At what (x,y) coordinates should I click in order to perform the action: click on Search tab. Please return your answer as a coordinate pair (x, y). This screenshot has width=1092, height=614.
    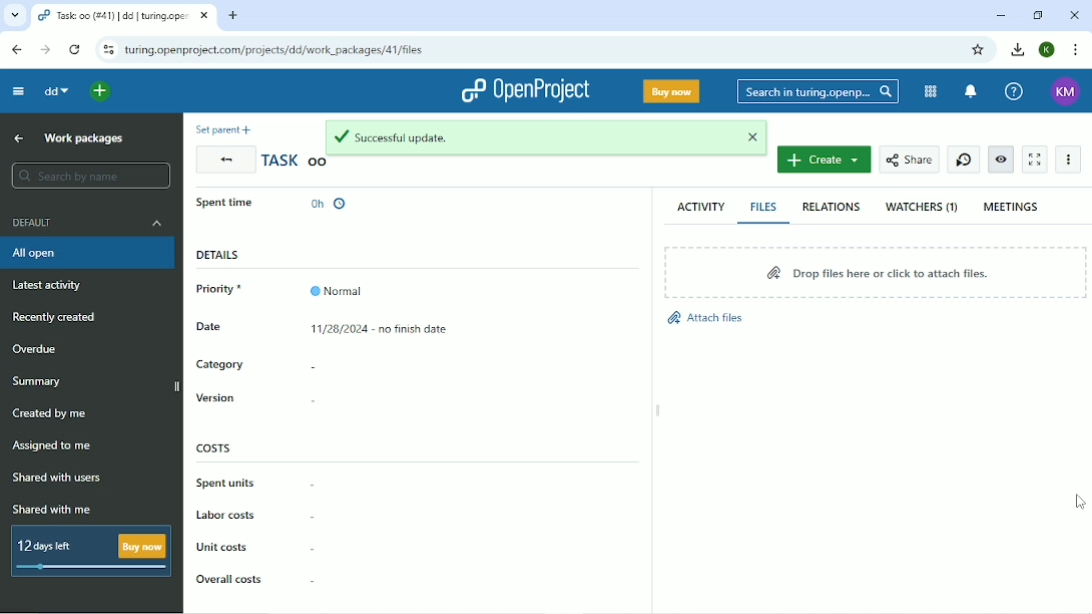
    Looking at the image, I should click on (13, 15).